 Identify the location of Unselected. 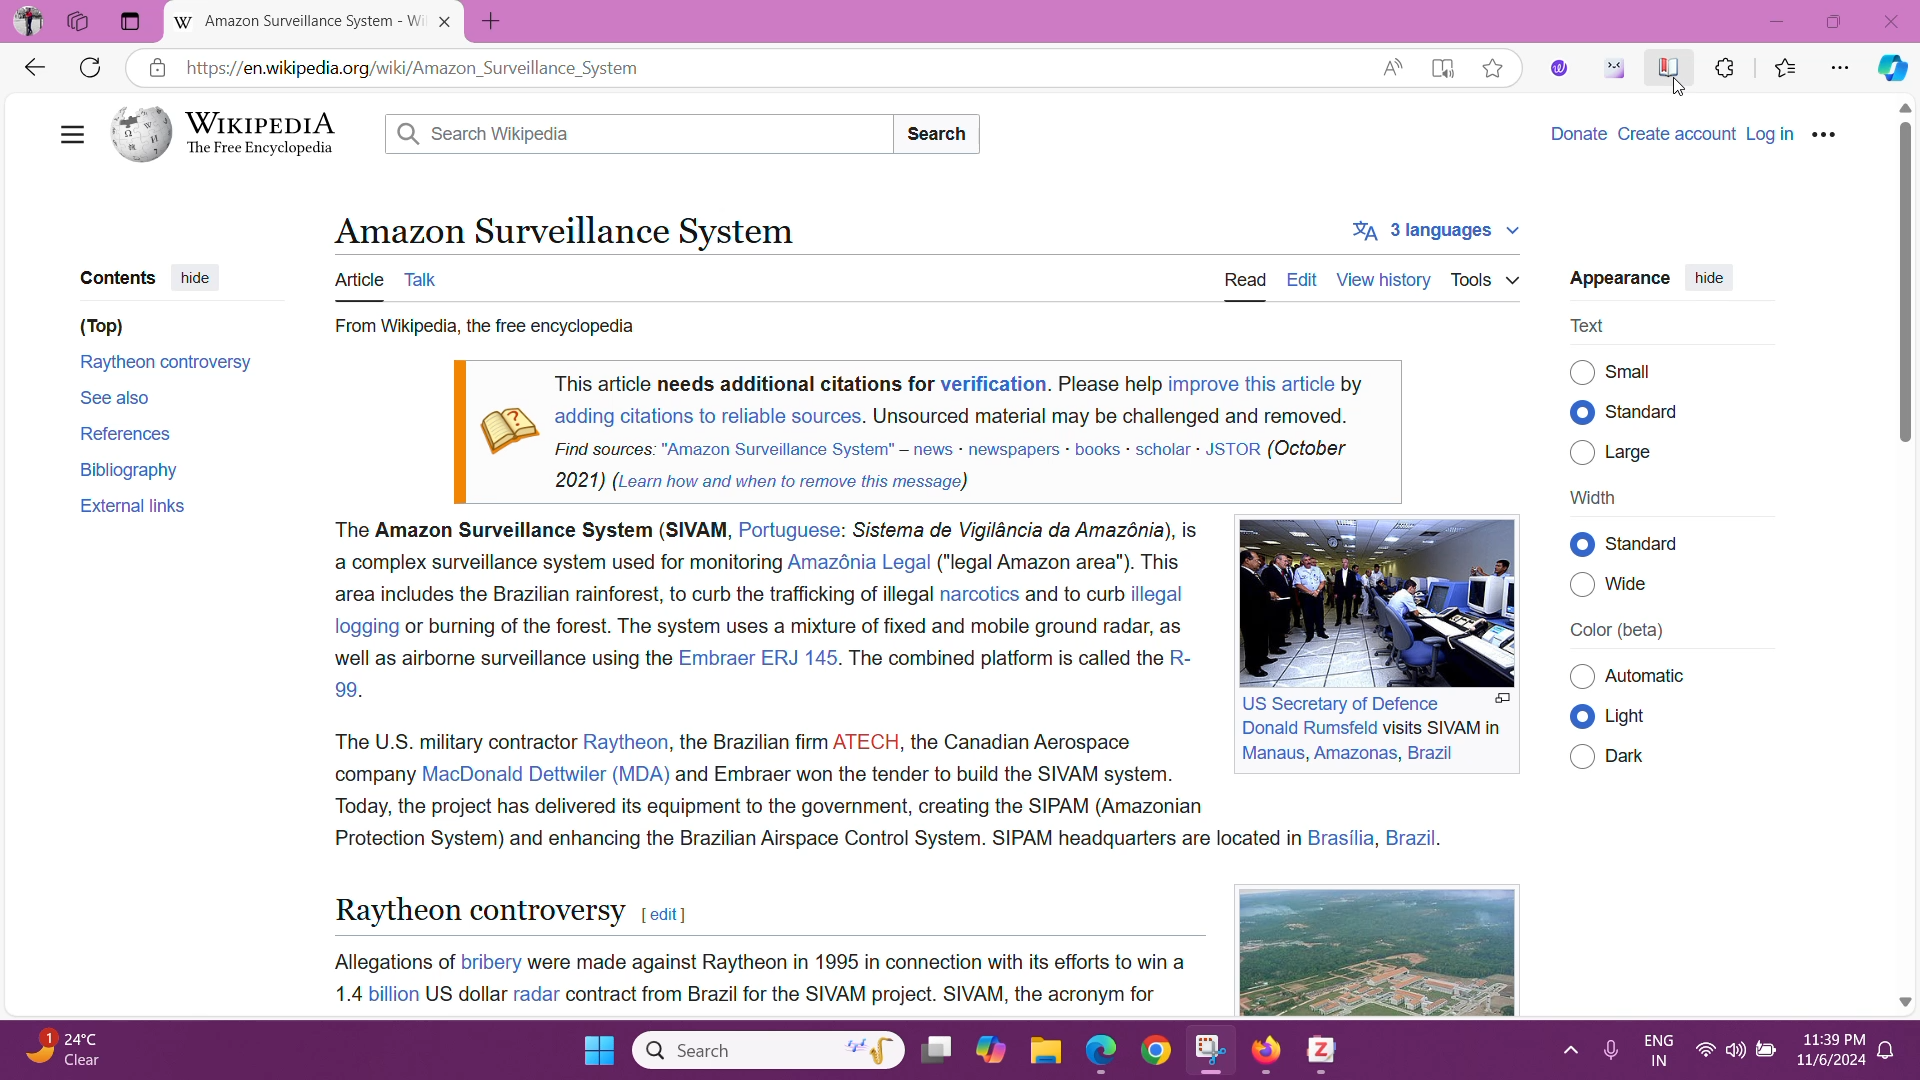
(1582, 371).